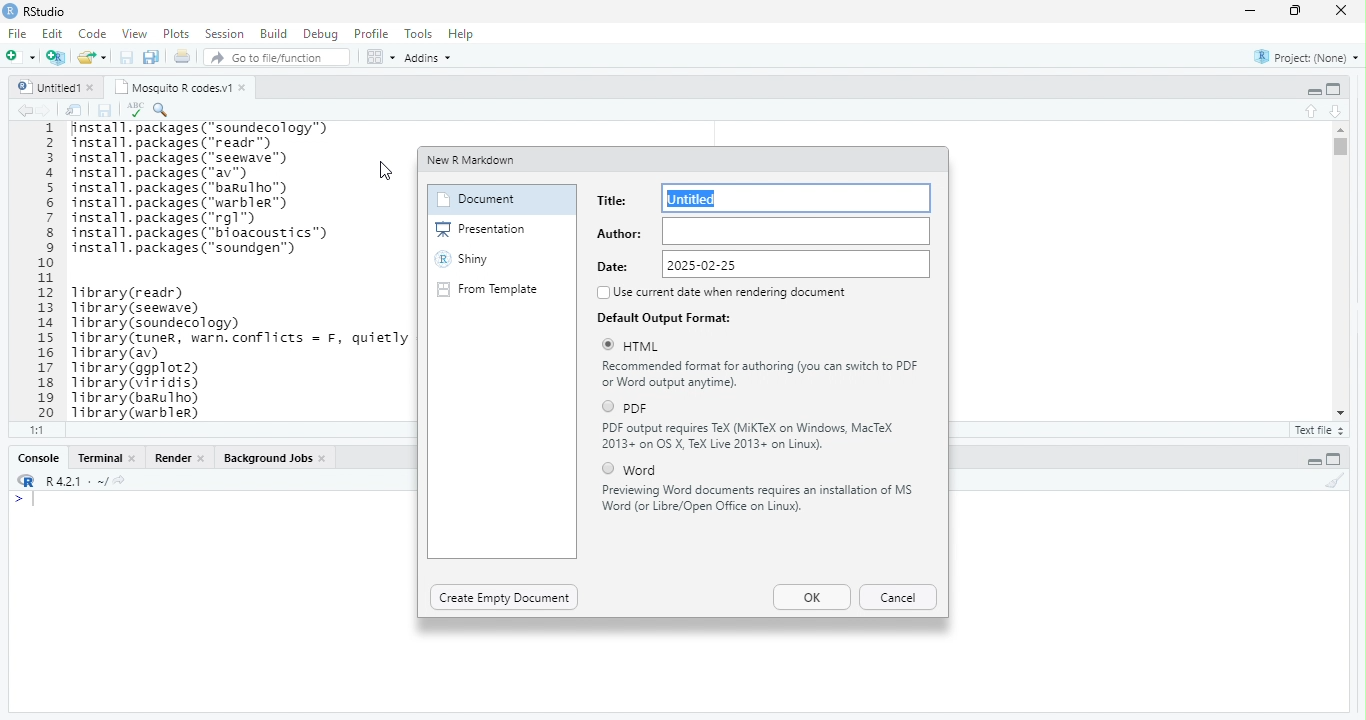 This screenshot has height=720, width=1366. Describe the element at coordinates (239, 352) in the screenshot. I see `library(readr) library(seewave) library(soundecology) library(tuner, warn. conflicts = F, quietly = T) library(av) library(gglot2) library(viridis) library (barulho) library (warbler)` at that location.